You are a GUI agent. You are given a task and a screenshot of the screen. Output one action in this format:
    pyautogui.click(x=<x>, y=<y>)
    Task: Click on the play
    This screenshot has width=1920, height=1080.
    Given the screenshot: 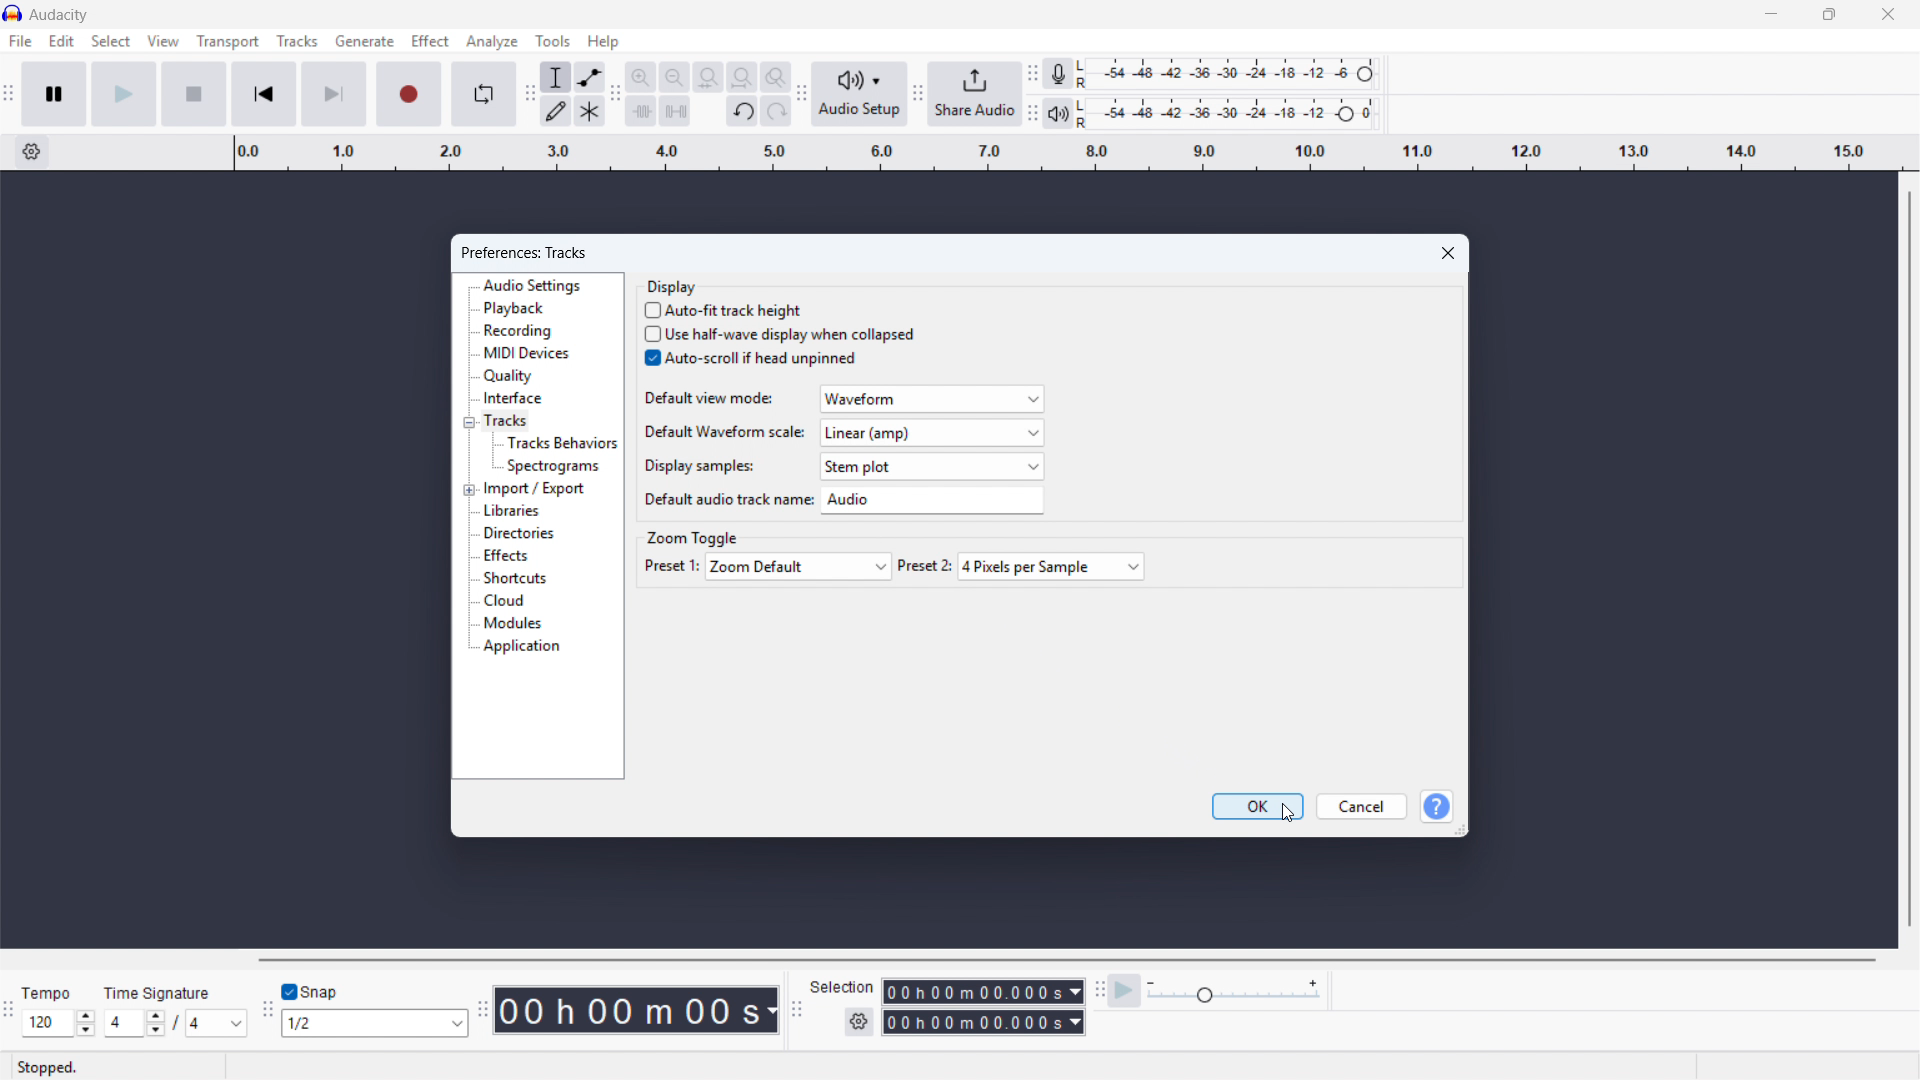 What is the action you would take?
    pyautogui.click(x=124, y=93)
    